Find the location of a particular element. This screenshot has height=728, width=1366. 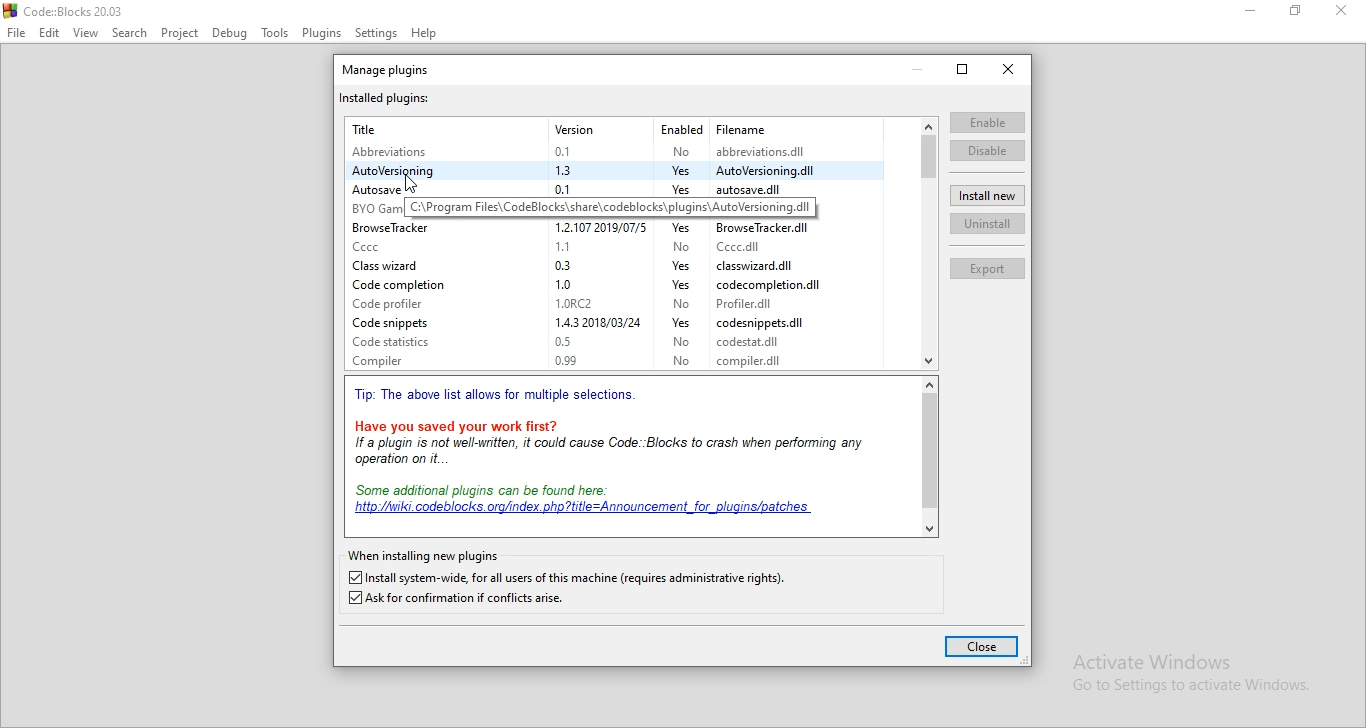

0.99 is located at coordinates (568, 362).